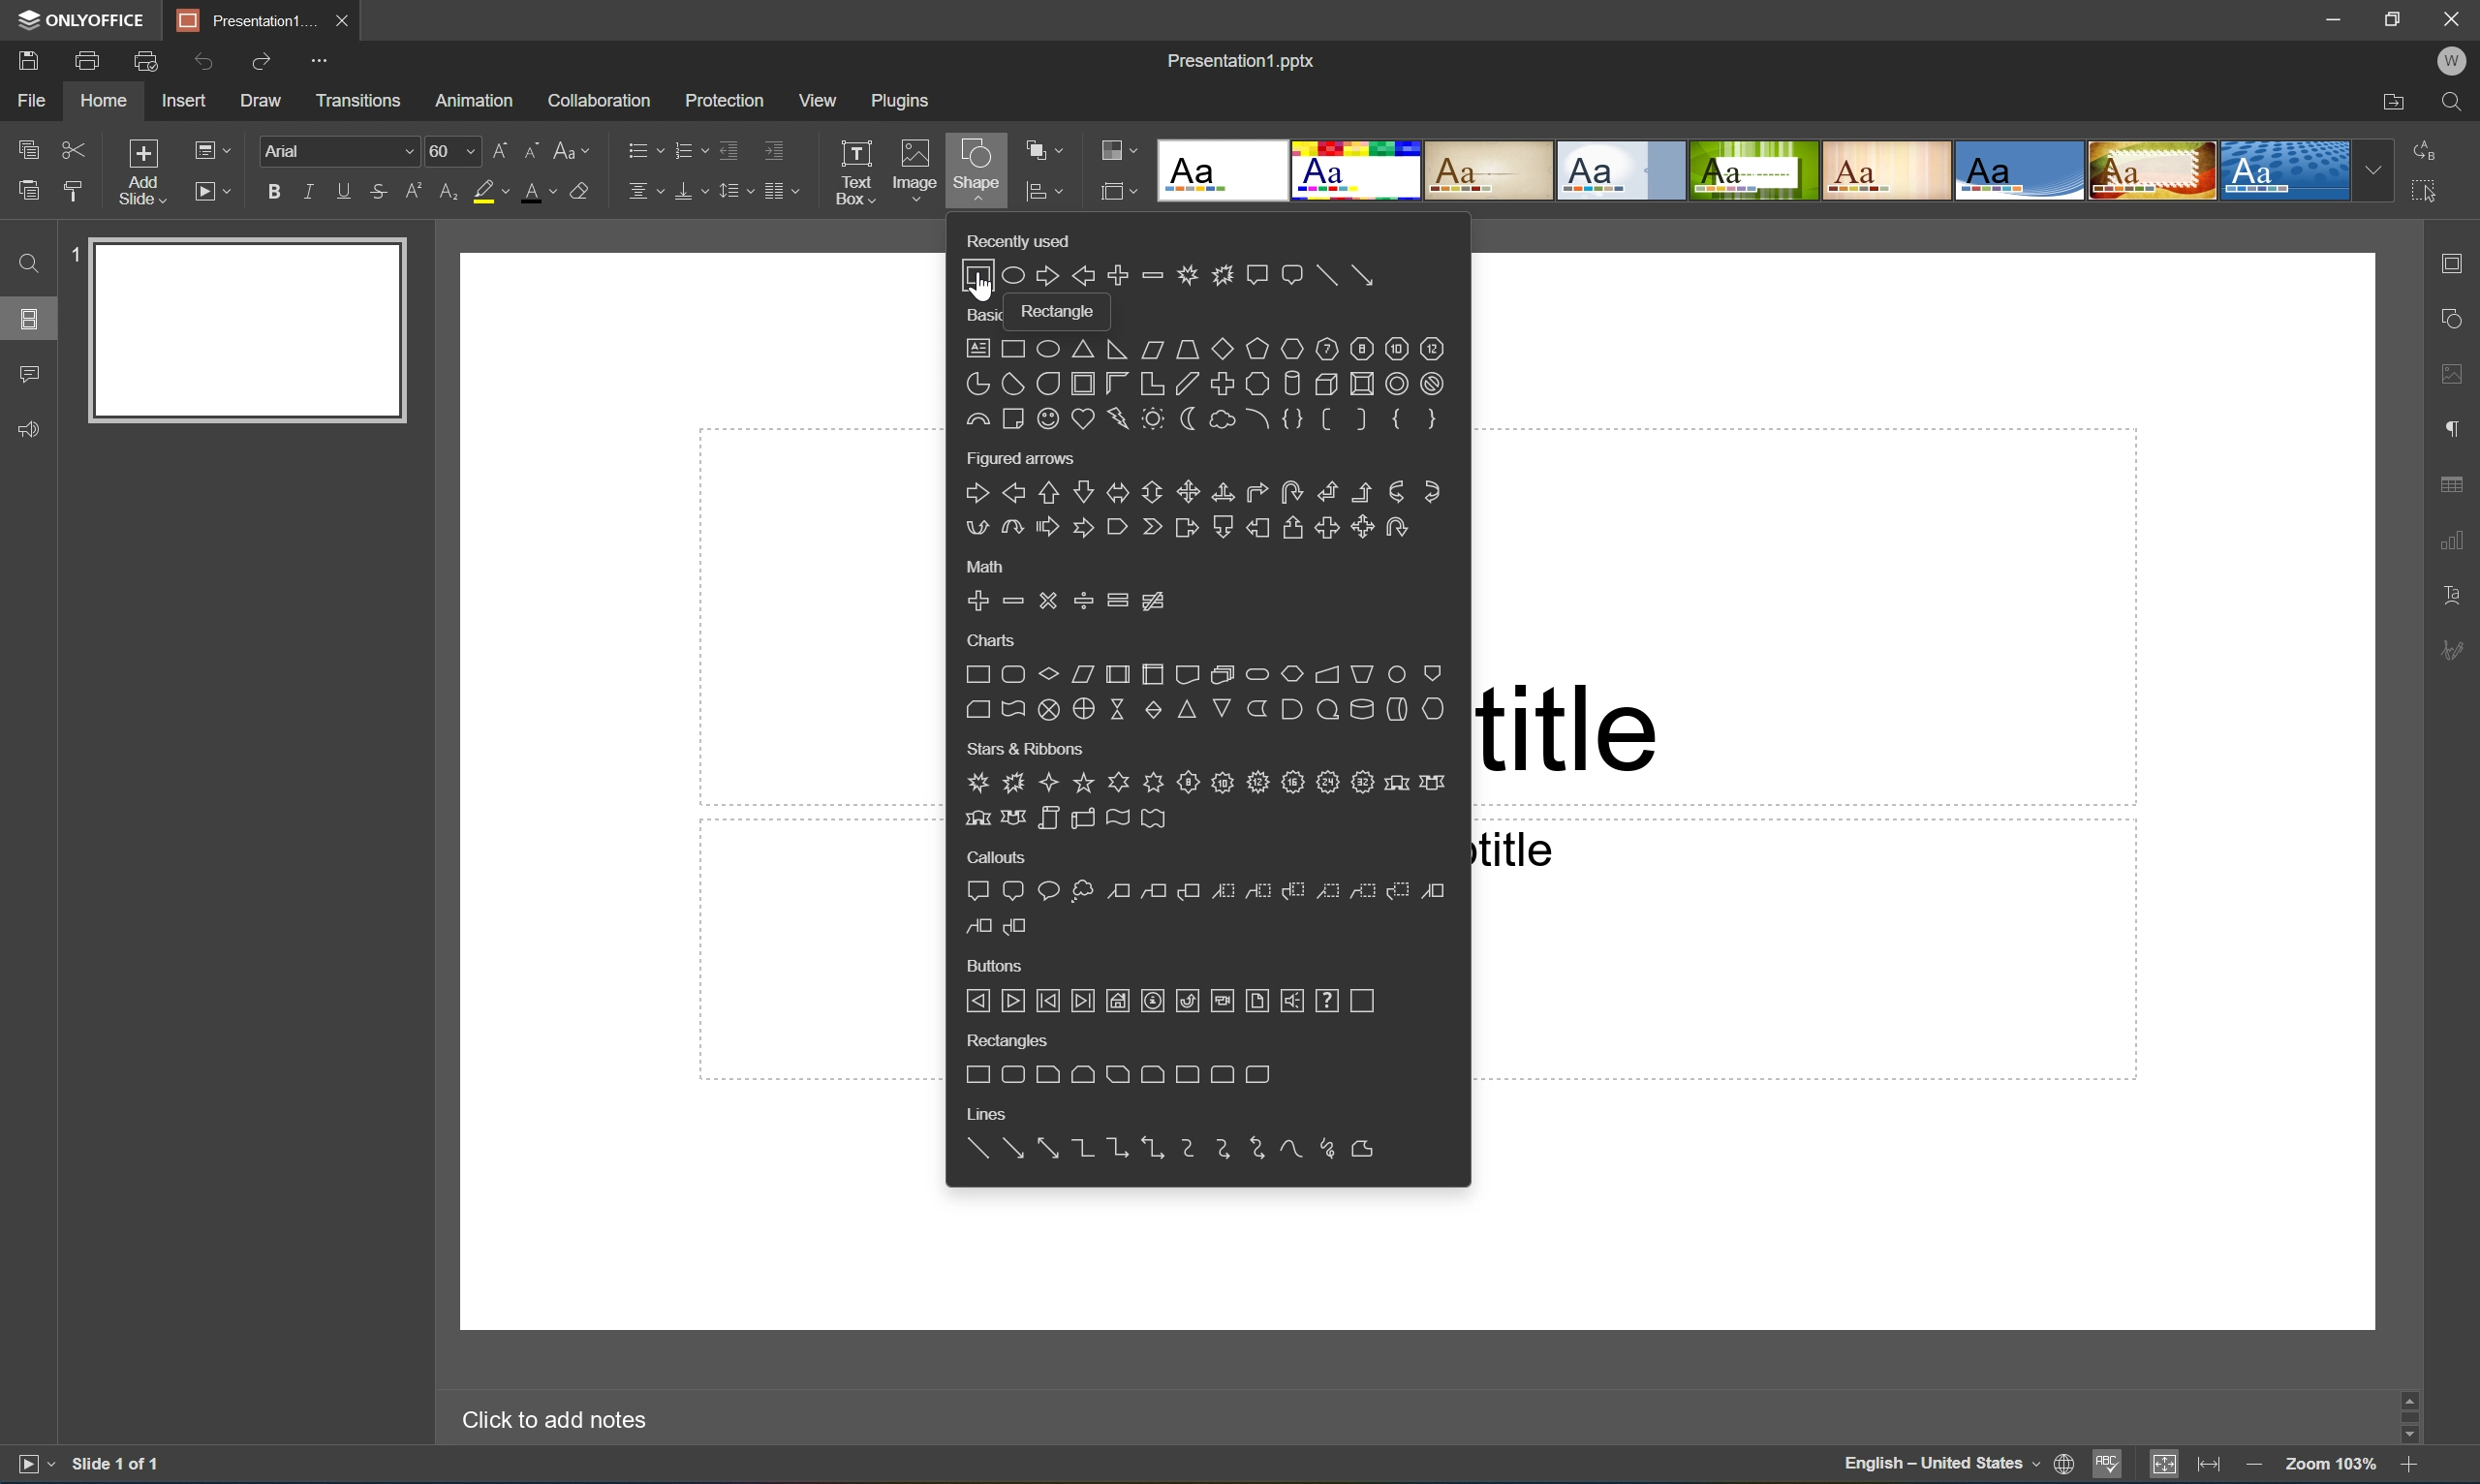 Image resolution: width=2480 pixels, height=1484 pixels. I want to click on Numbering, so click(684, 148).